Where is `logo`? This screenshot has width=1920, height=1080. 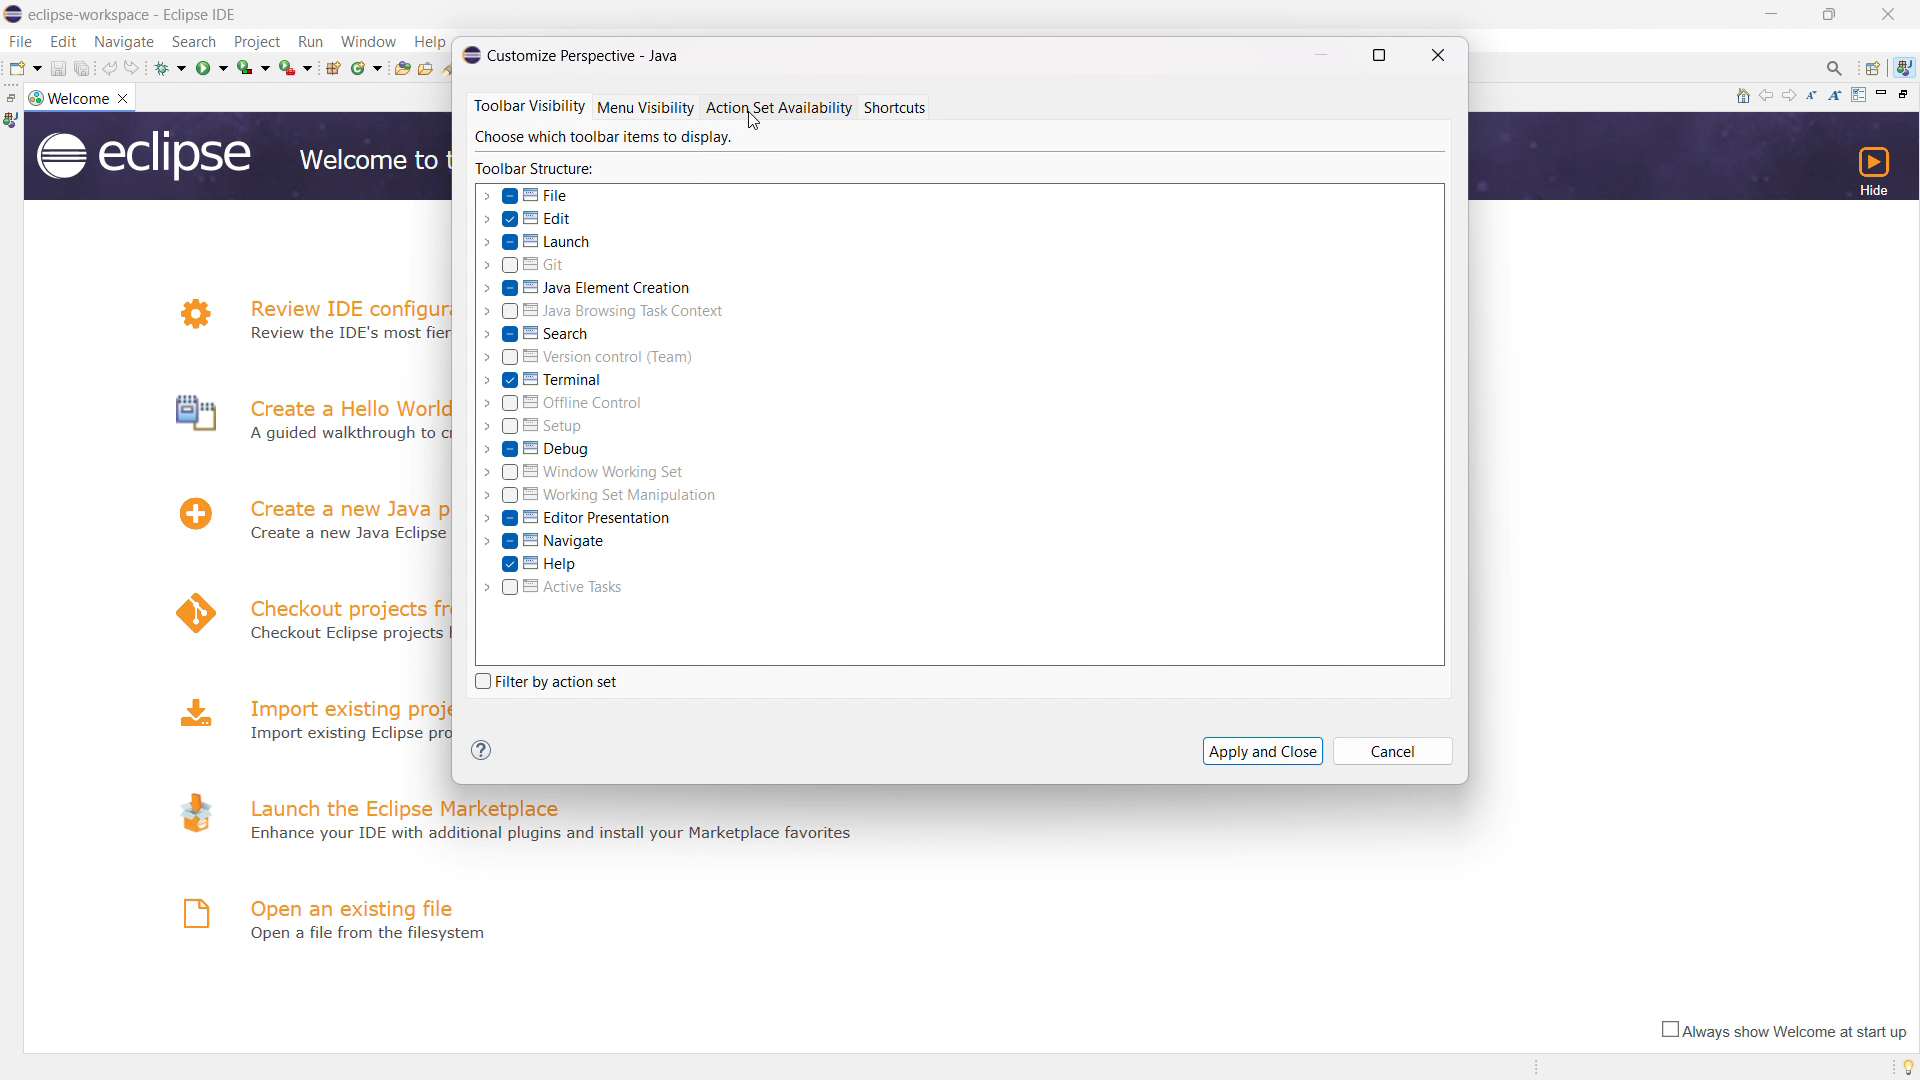 logo is located at coordinates (473, 55).